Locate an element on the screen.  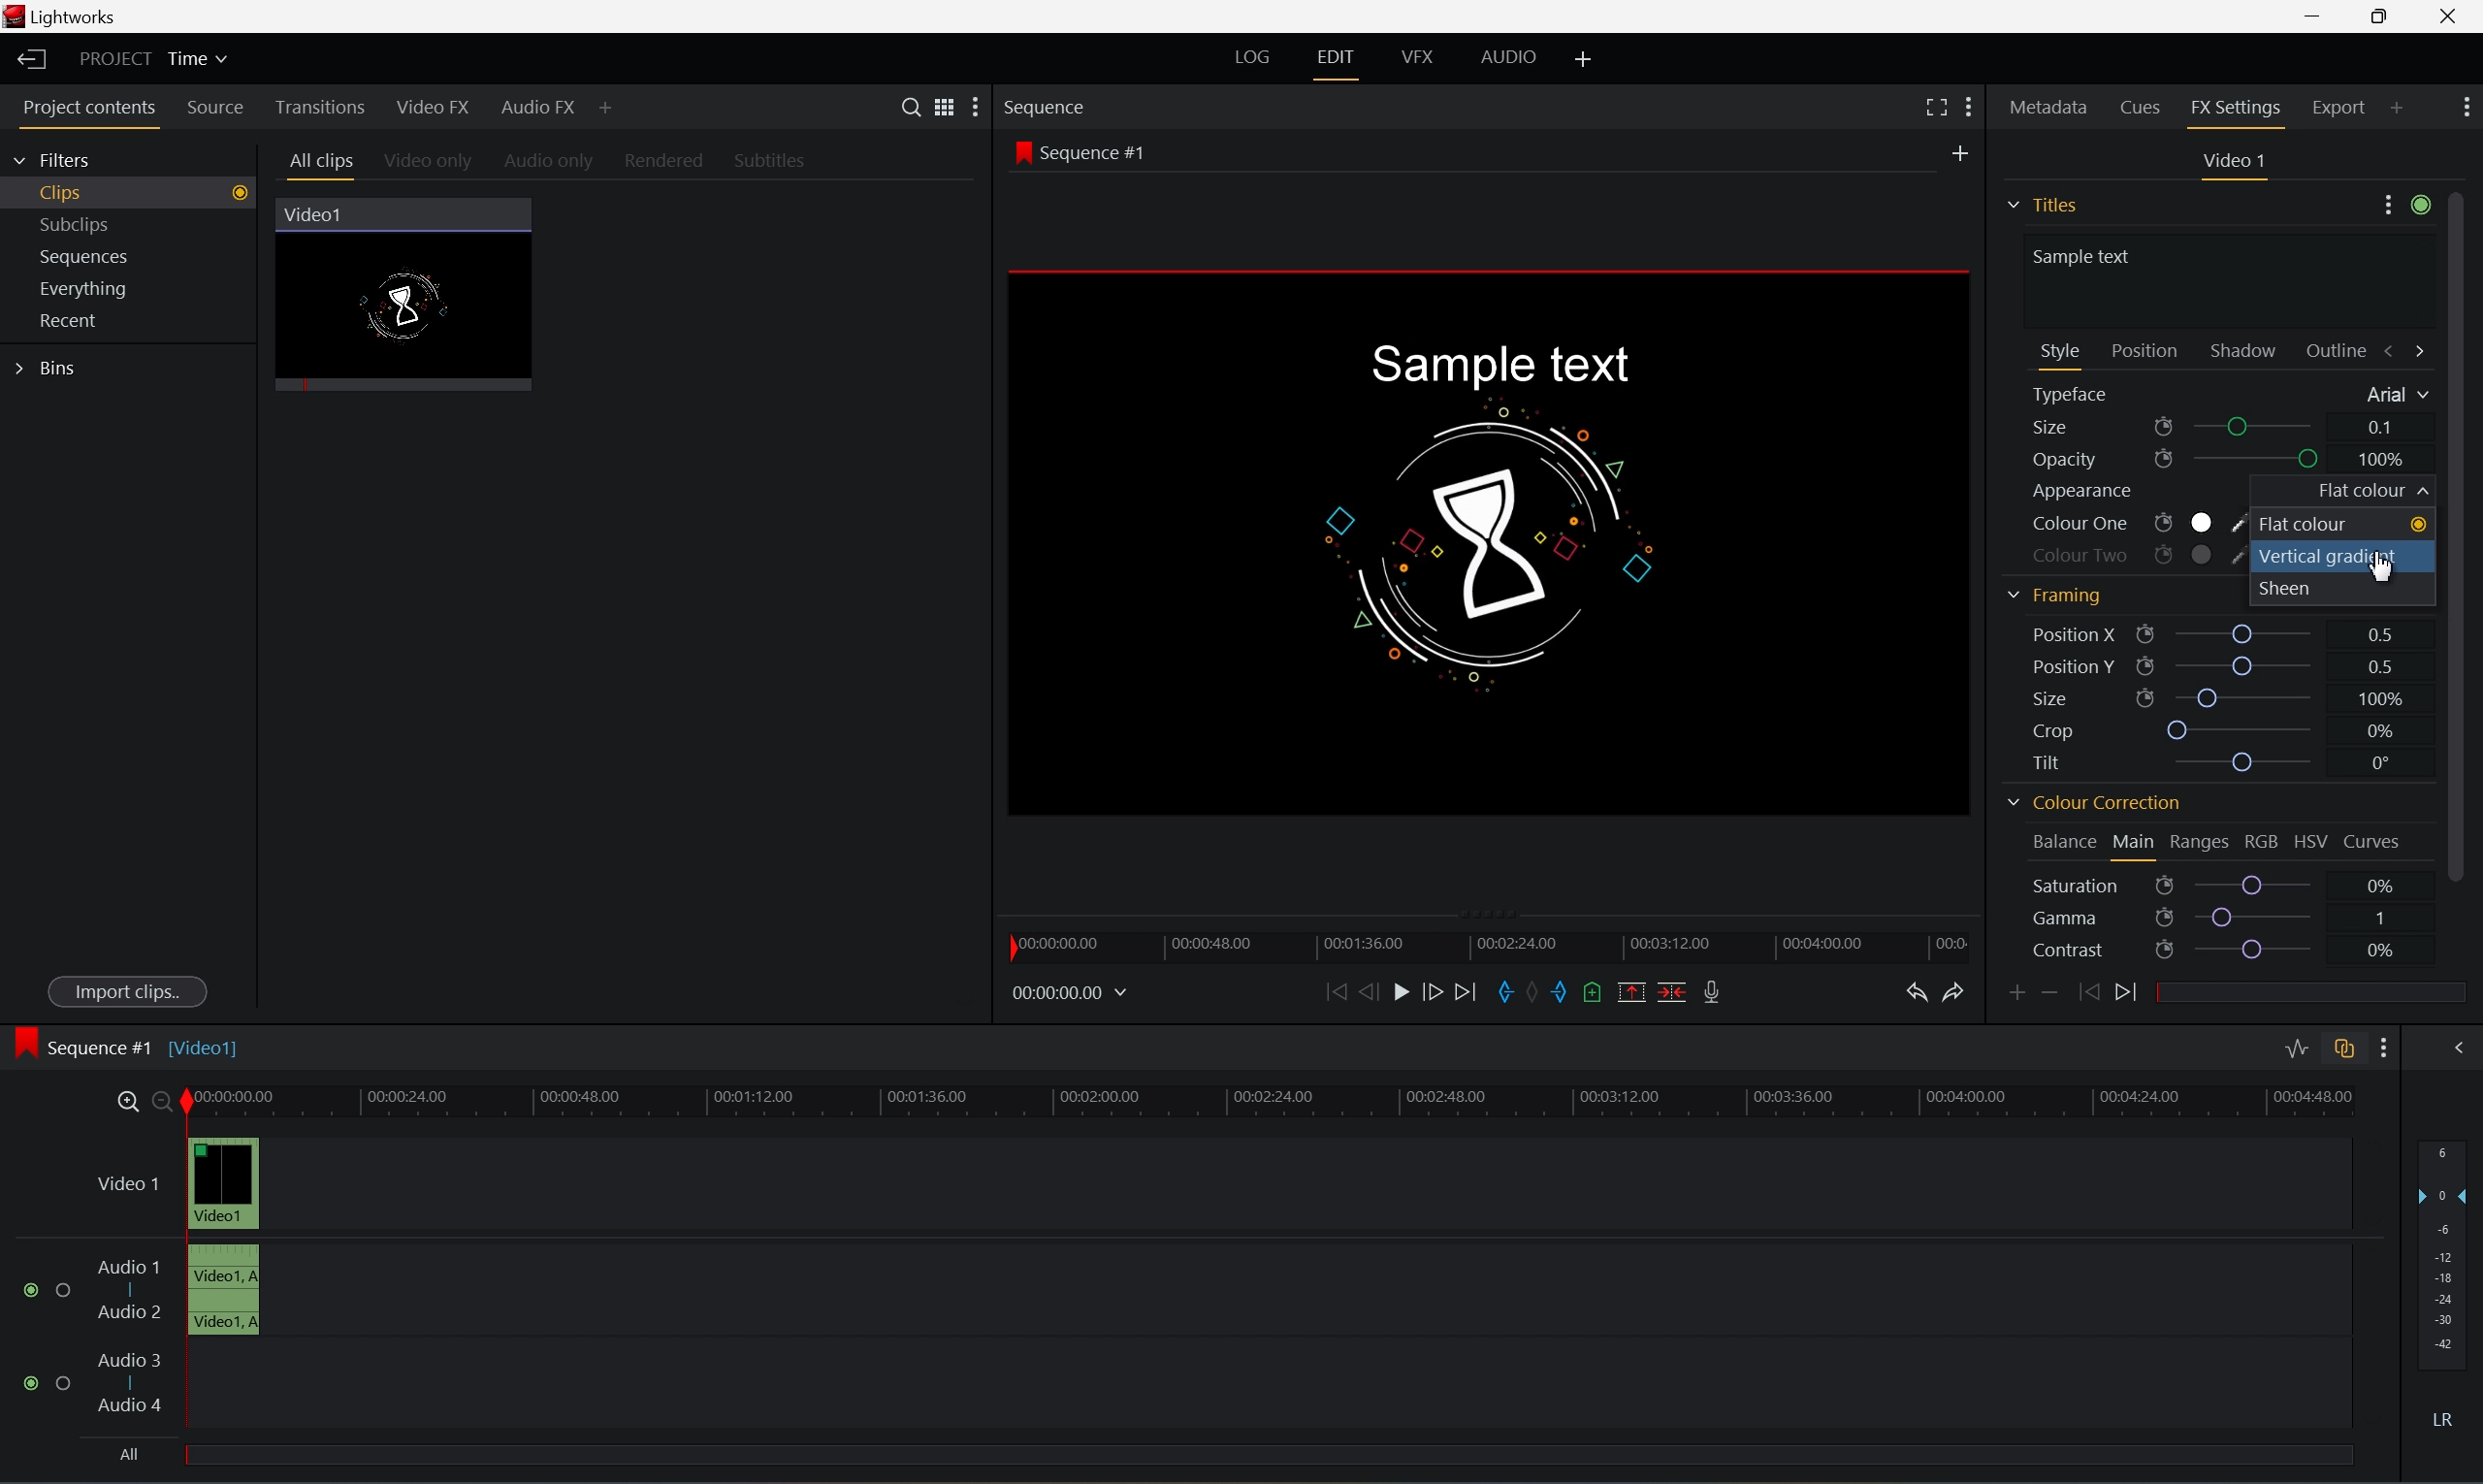
import clips is located at coordinates (131, 994).